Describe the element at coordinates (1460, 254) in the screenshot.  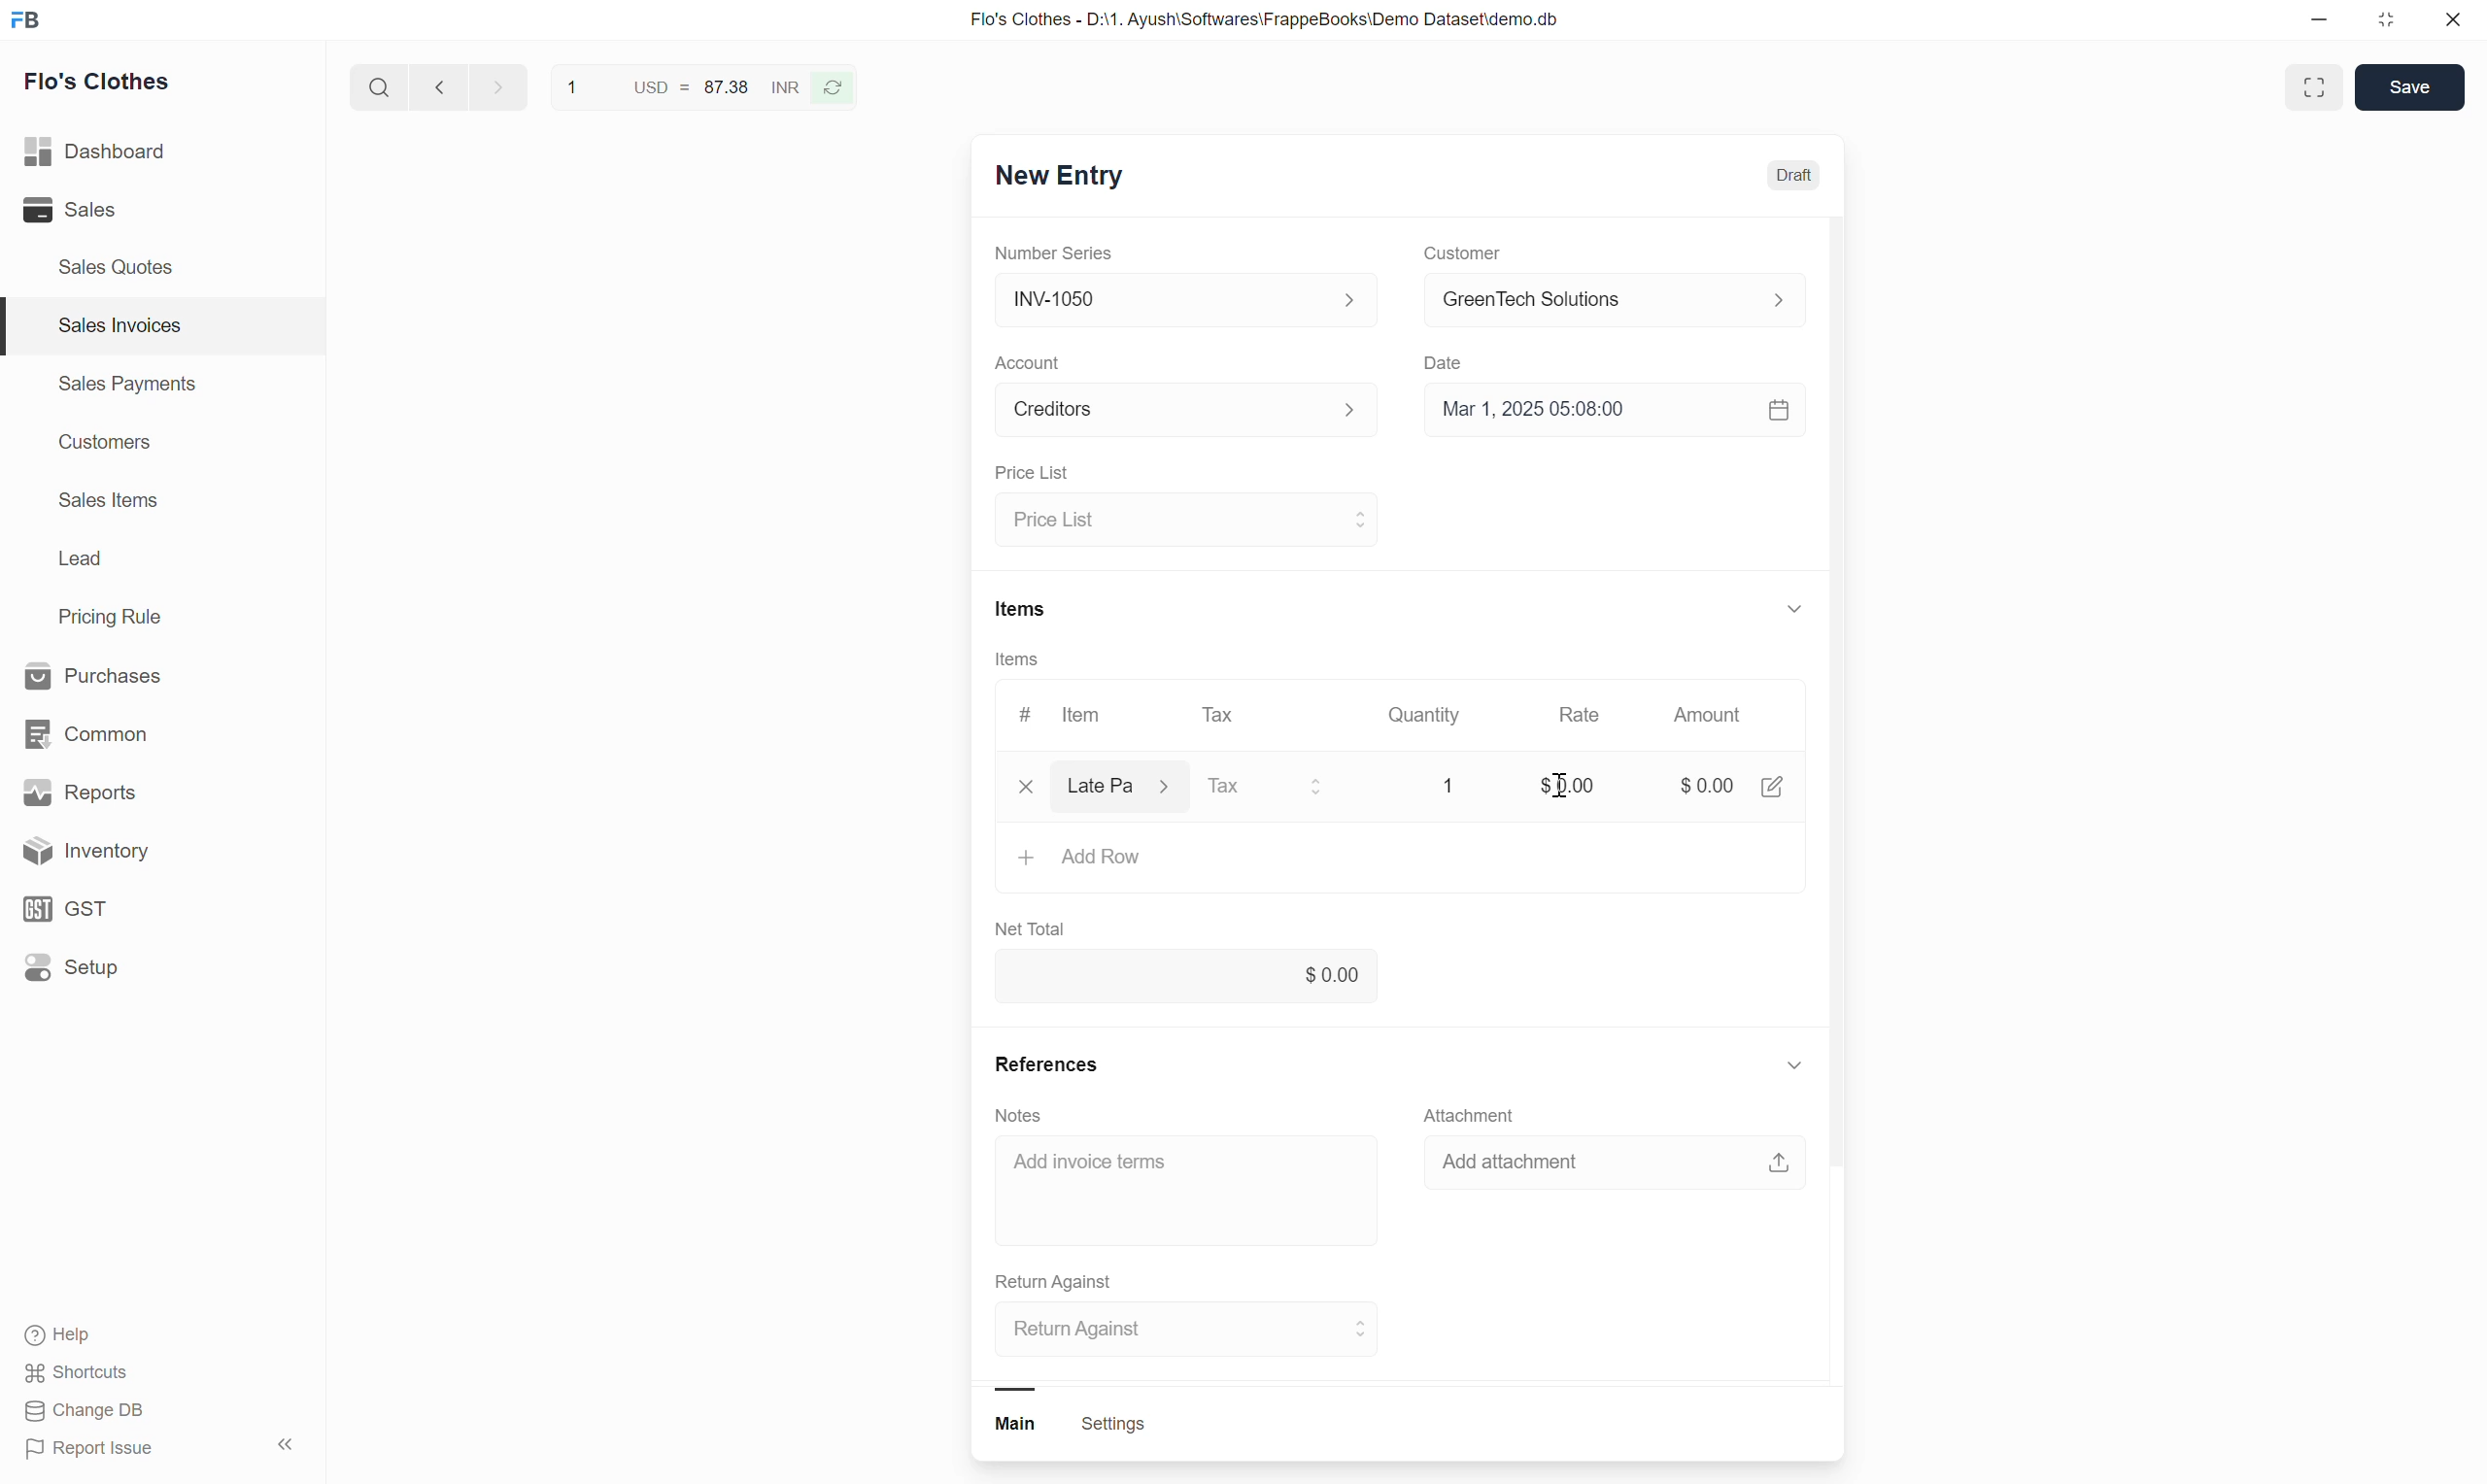
I see `Customer` at that location.